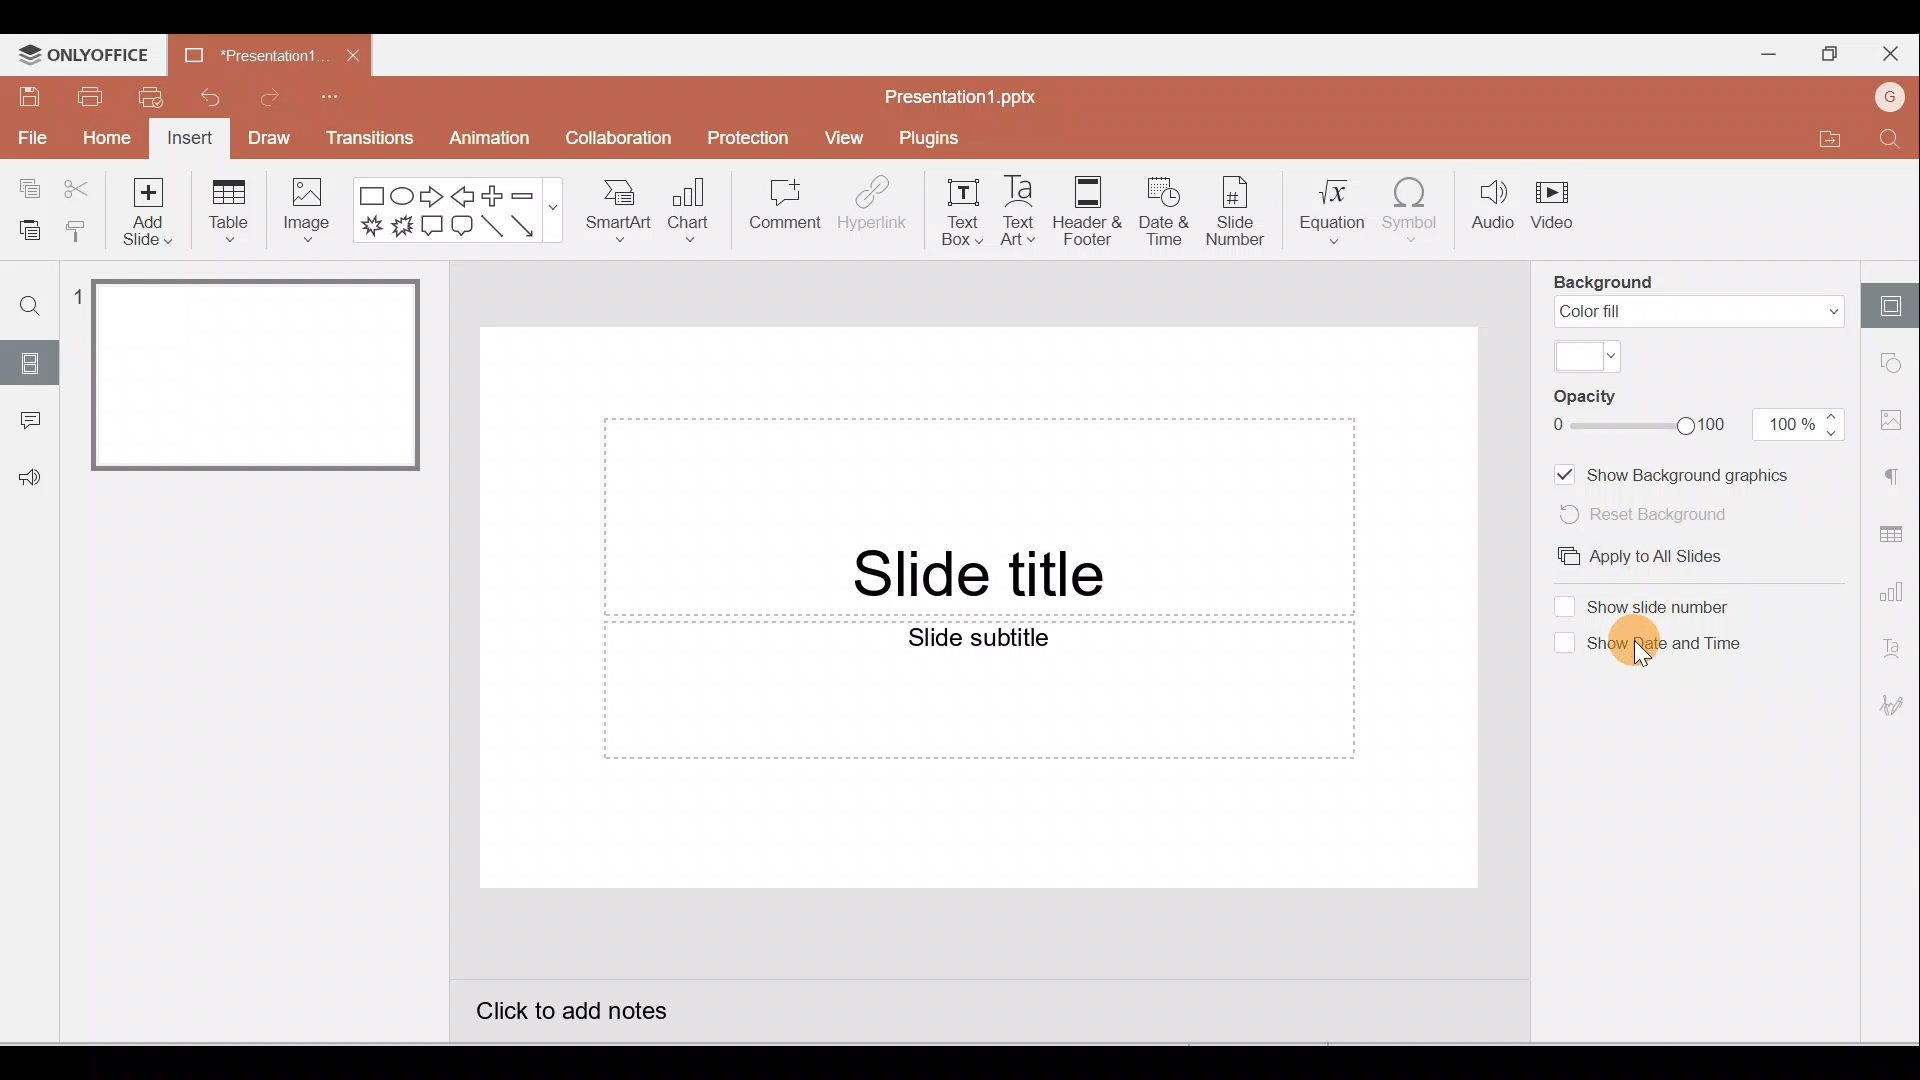 This screenshot has height=1080, width=1920. Describe the element at coordinates (555, 207) in the screenshot. I see `show more` at that location.